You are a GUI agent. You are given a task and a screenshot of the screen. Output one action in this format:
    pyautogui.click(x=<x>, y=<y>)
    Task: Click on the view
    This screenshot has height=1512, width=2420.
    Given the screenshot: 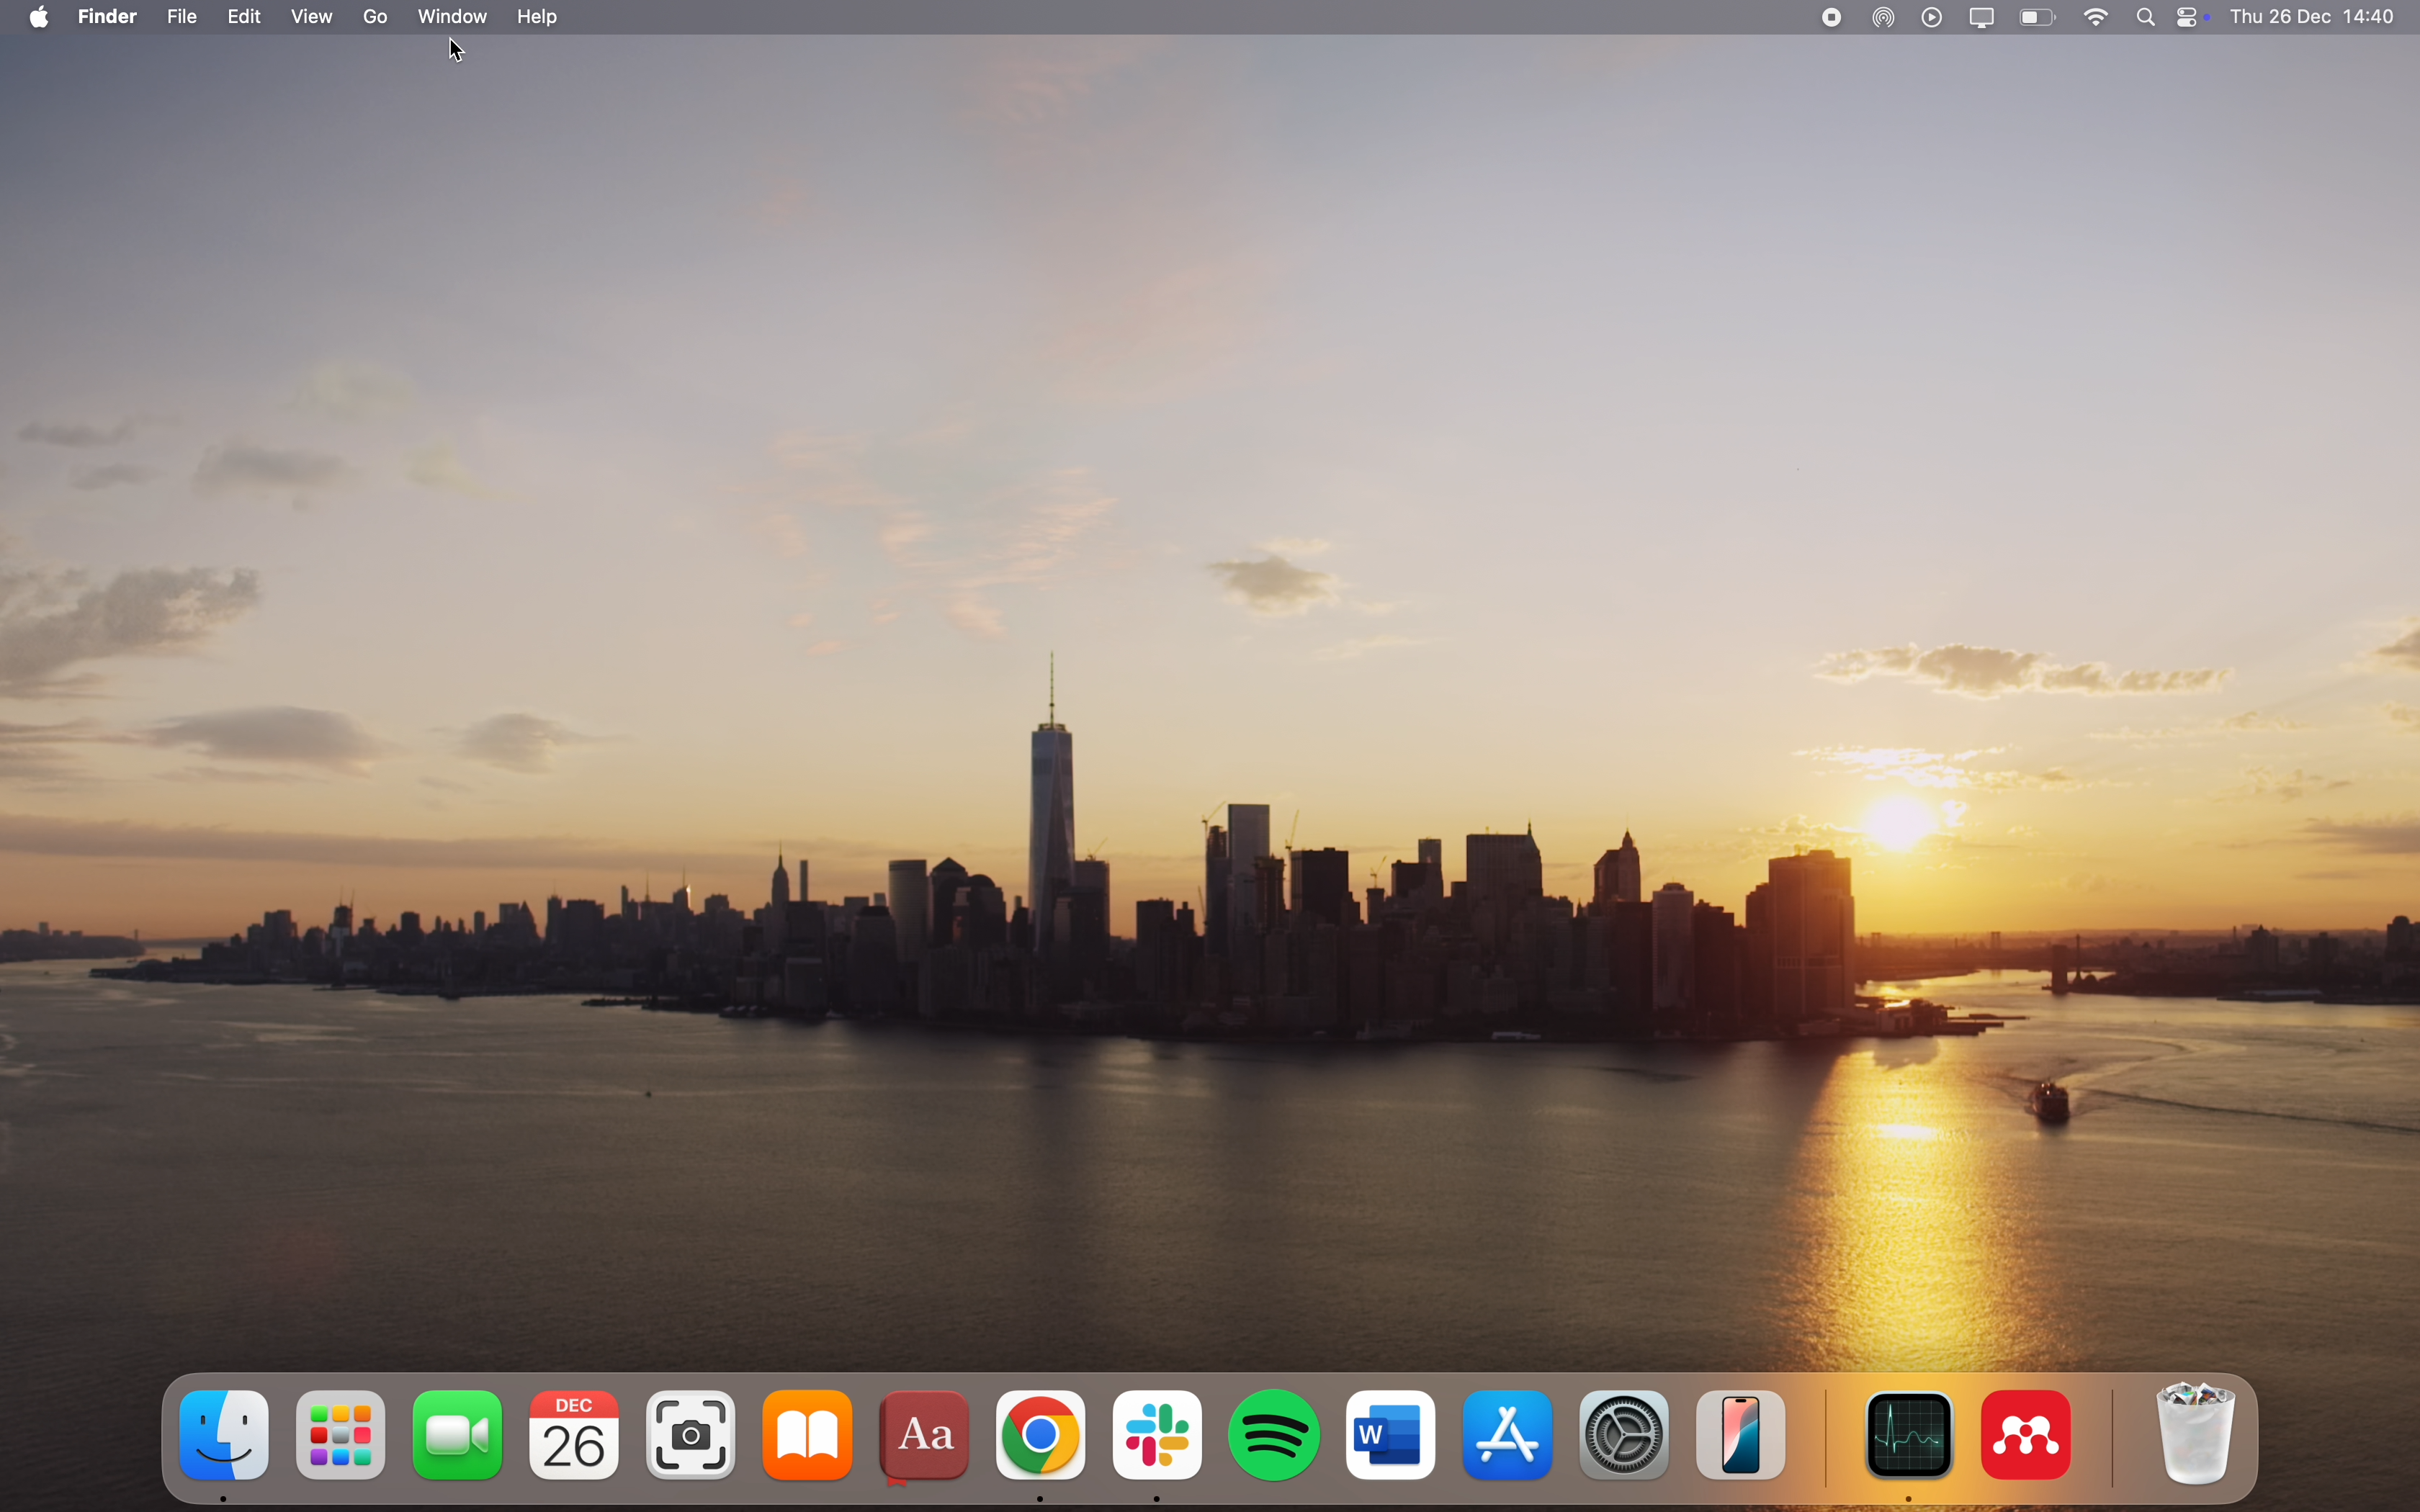 What is the action you would take?
    pyautogui.click(x=321, y=15)
    